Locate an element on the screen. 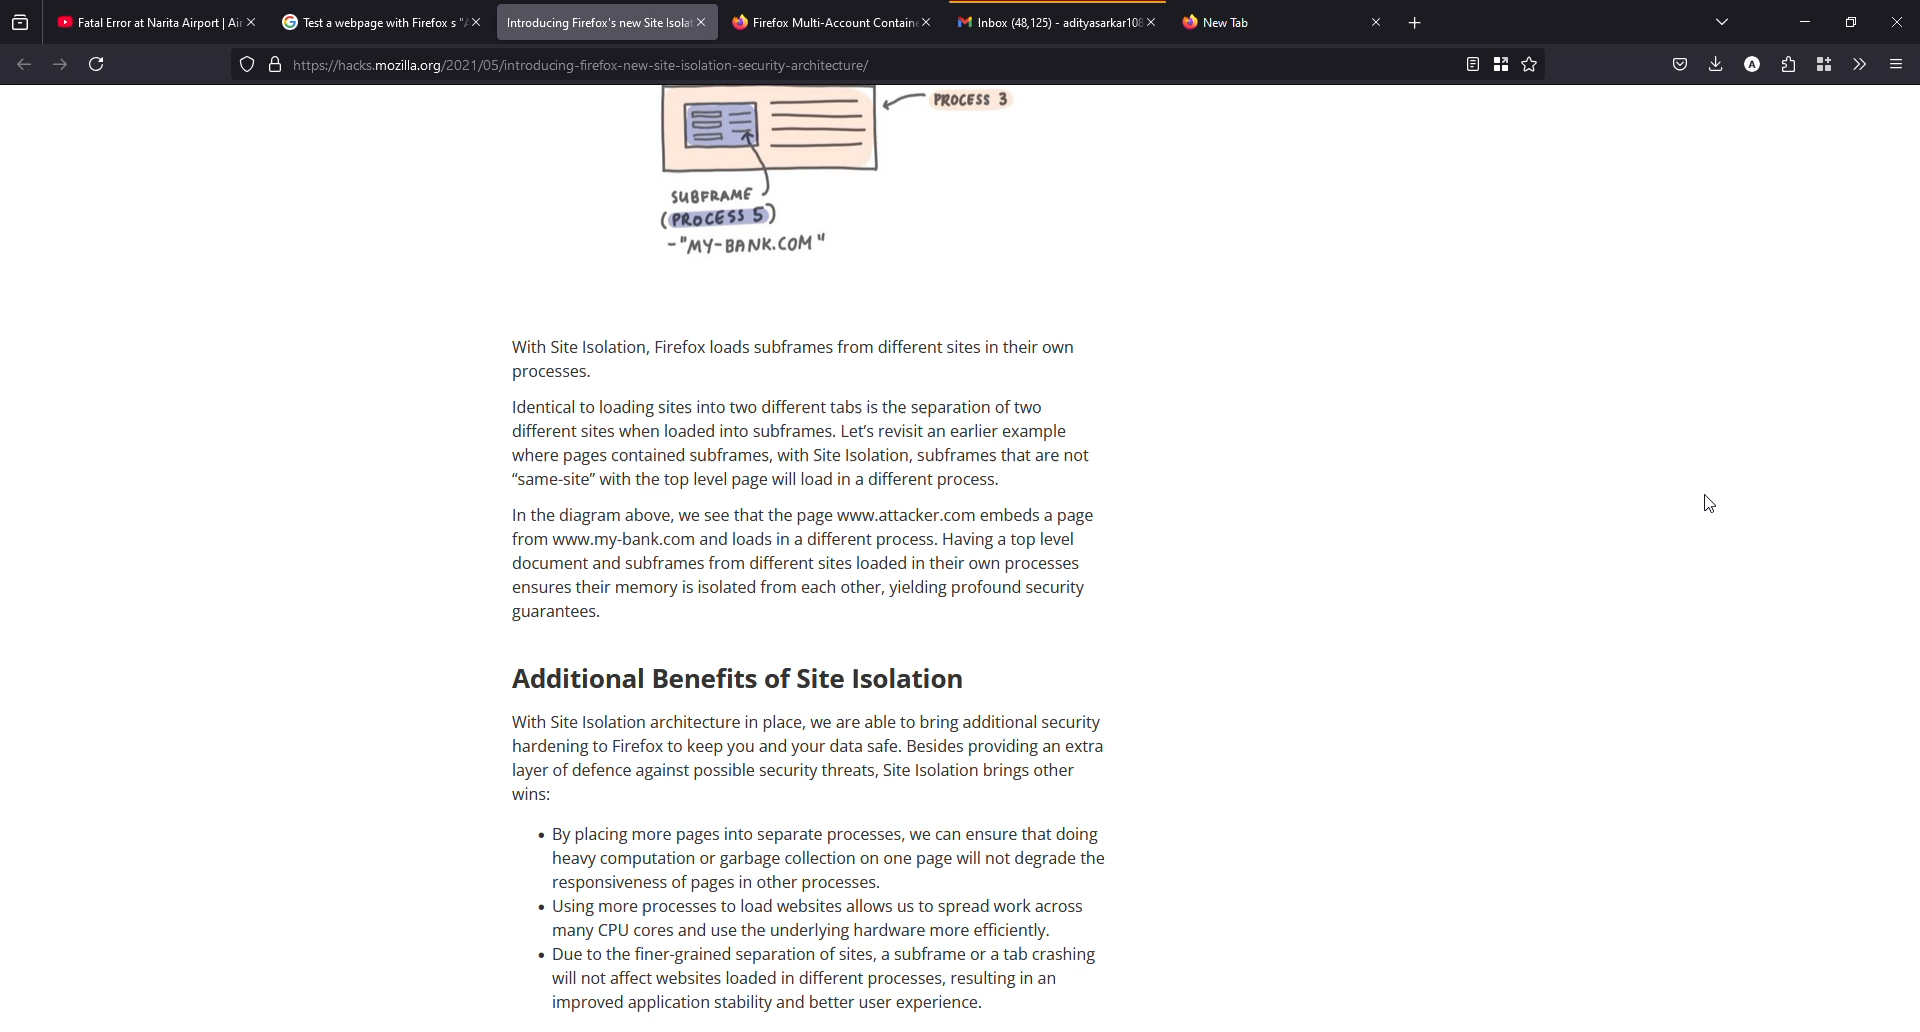  search is located at coordinates (872, 66).